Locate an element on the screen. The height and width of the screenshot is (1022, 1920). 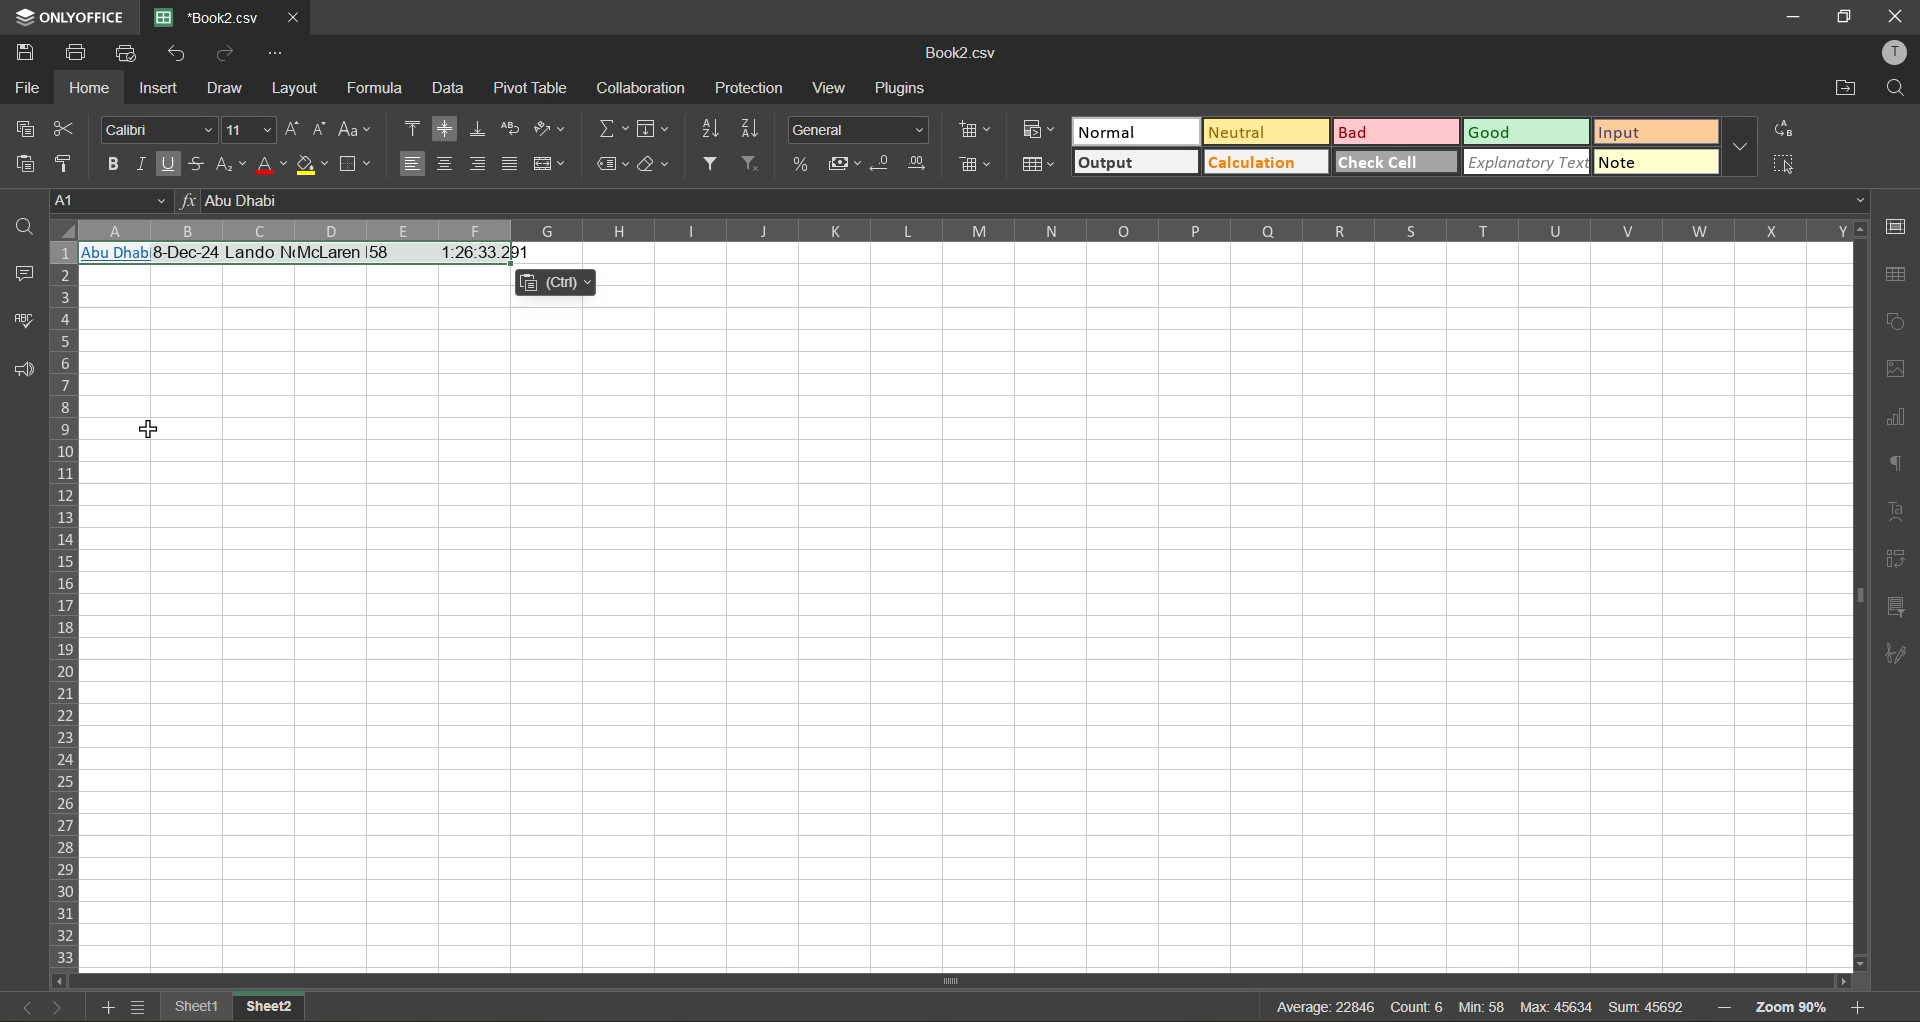
neutral is located at coordinates (1262, 131).